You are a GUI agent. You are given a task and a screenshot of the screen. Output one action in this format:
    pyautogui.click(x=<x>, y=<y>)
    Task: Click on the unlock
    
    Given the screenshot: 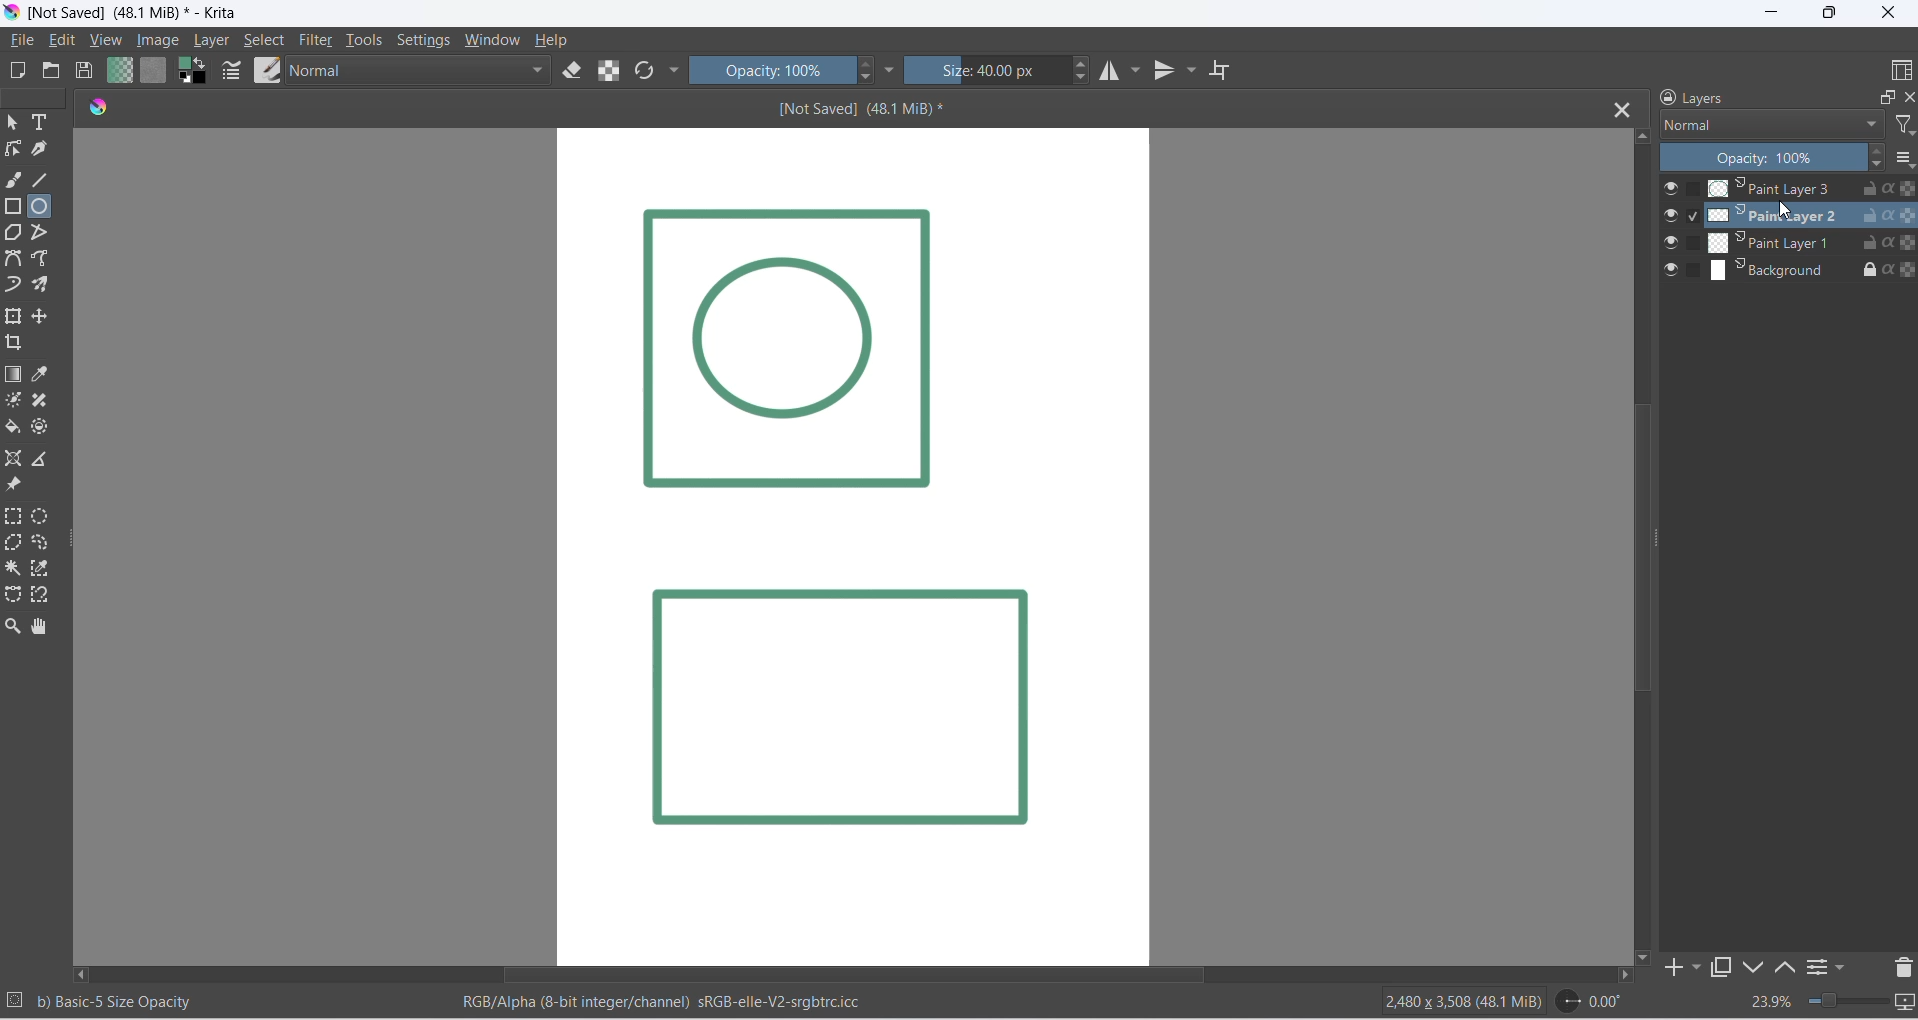 What is the action you would take?
    pyautogui.click(x=1865, y=239)
    